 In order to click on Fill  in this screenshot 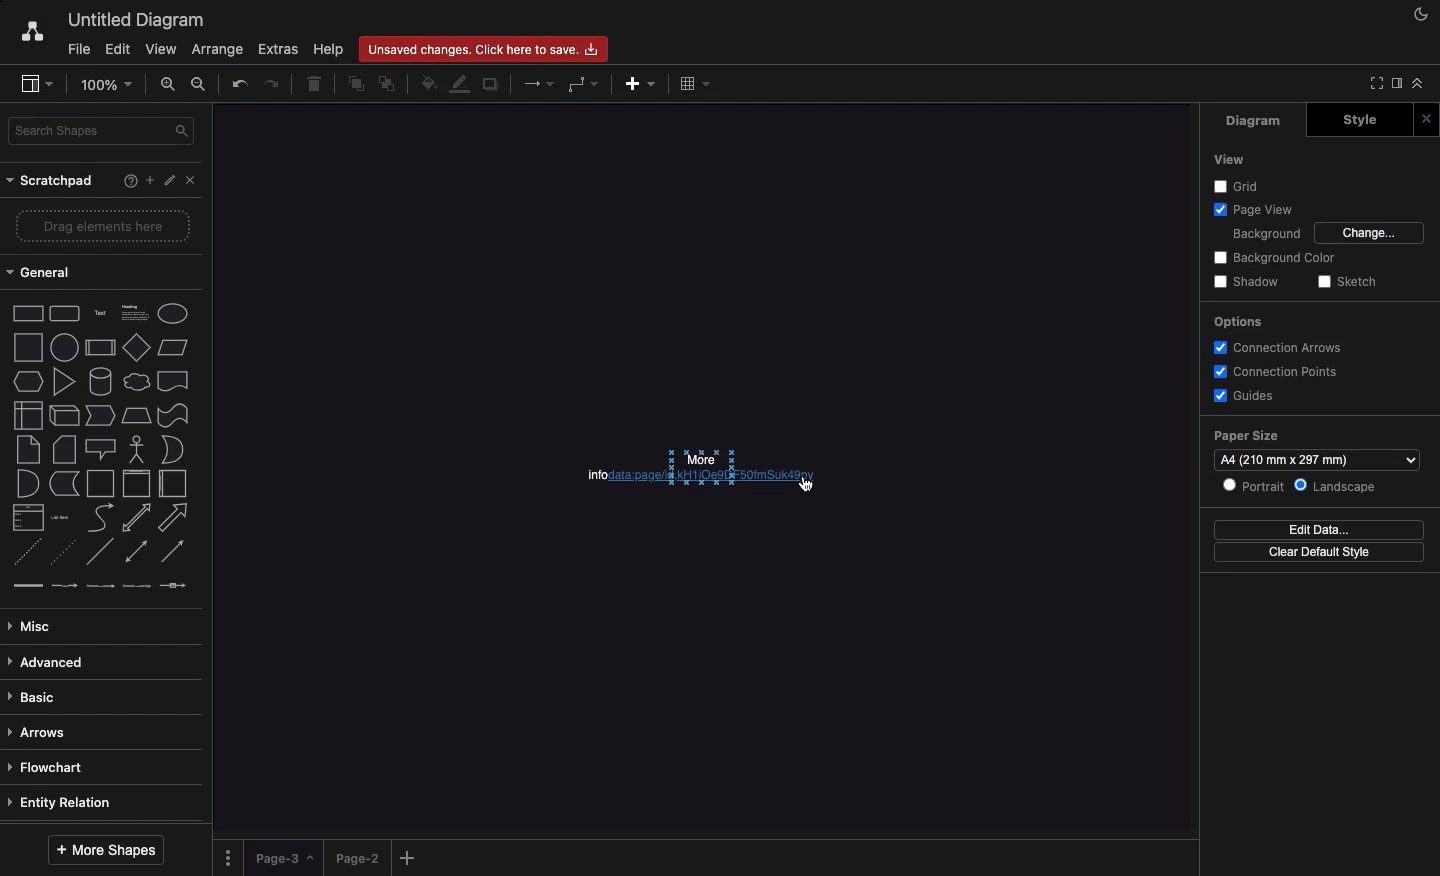, I will do `click(427, 81)`.